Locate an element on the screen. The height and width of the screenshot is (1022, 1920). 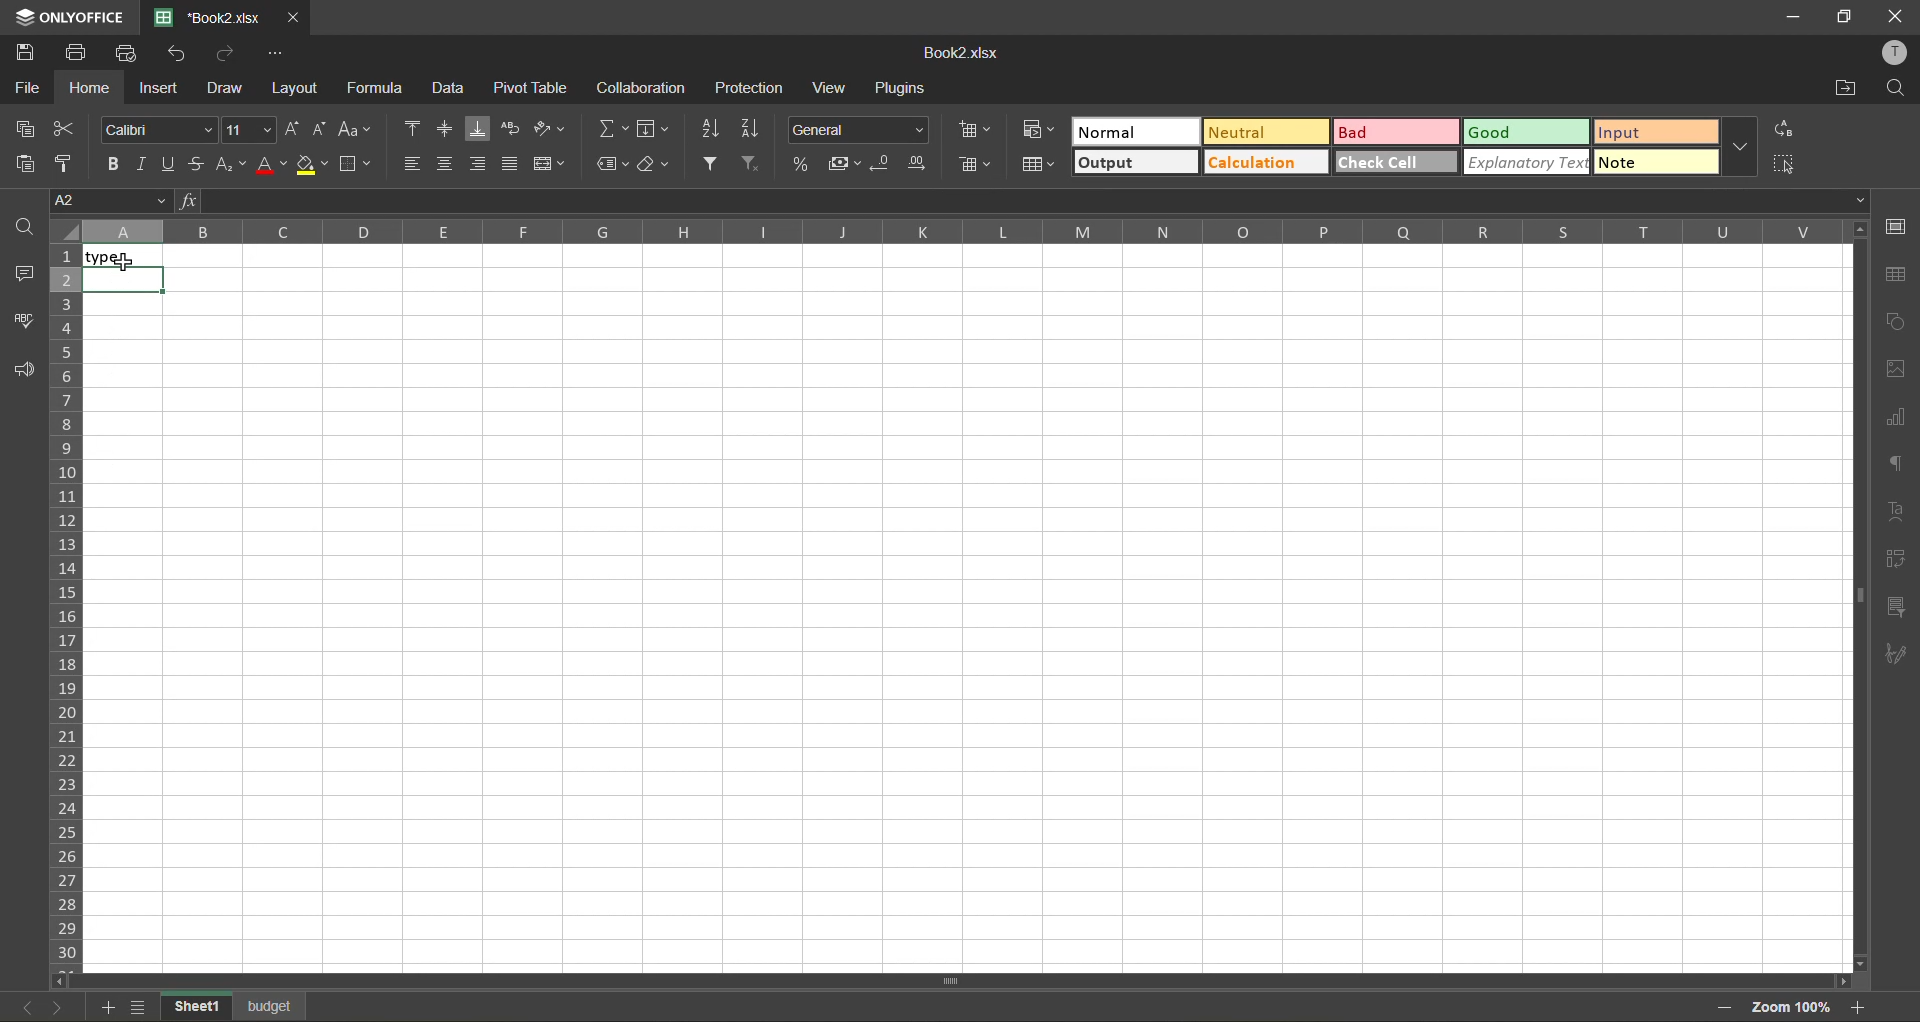
named ranges is located at coordinates (612, 163).